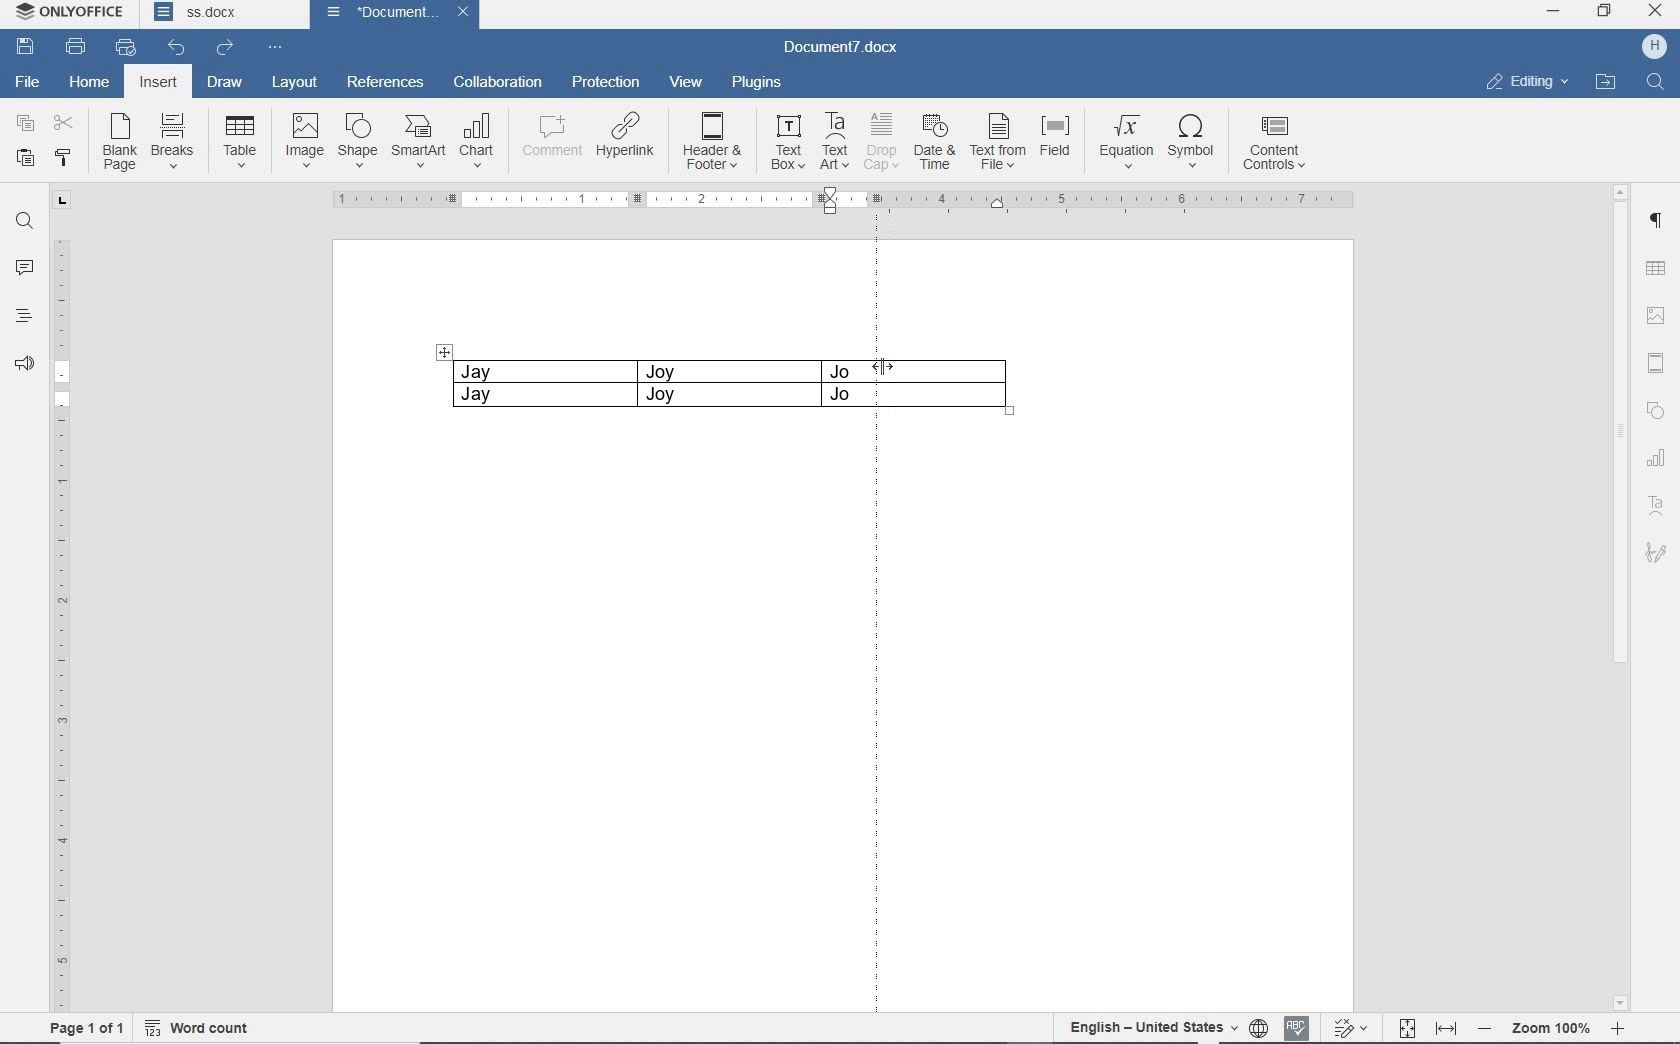 This screenshot has width=1680, height=1044. What do you see at coordinates (444, 351) in the screenshot?
I see `dragger` at bounding box center [444, 351].